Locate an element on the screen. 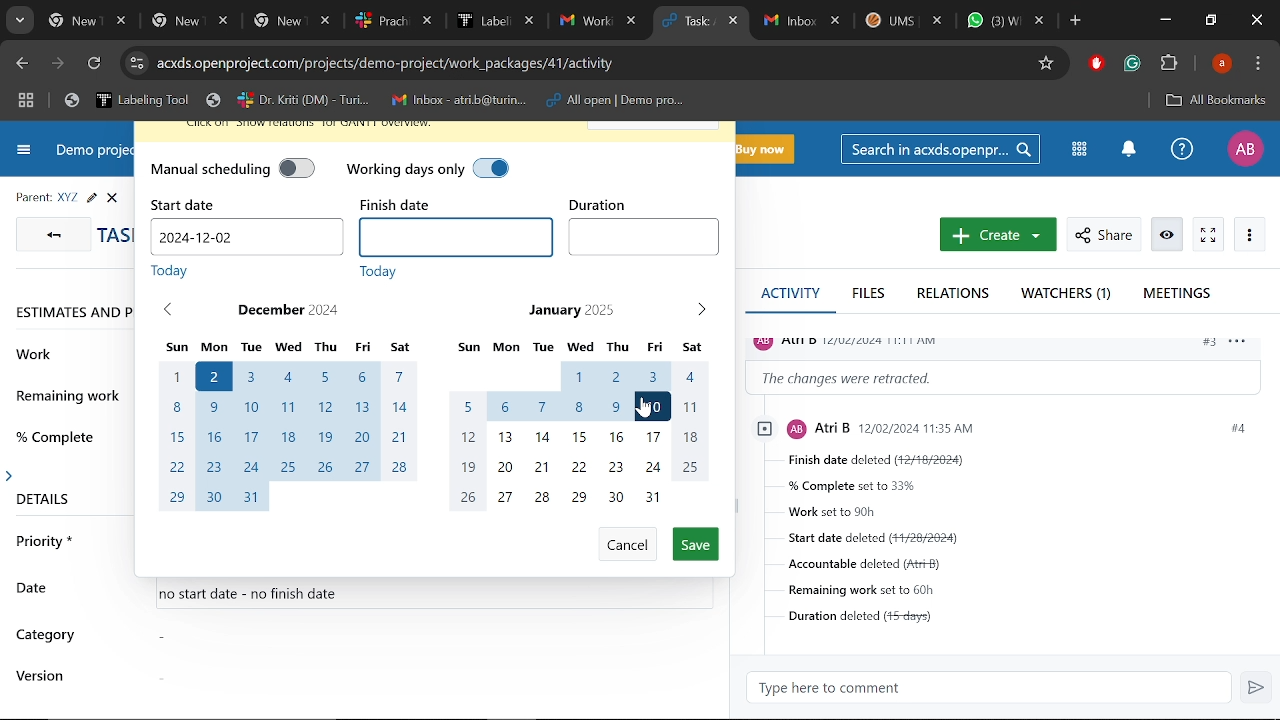 The height and width of the screenshot is (720, 1280). December 2024 is located at coordinates (291, 308).